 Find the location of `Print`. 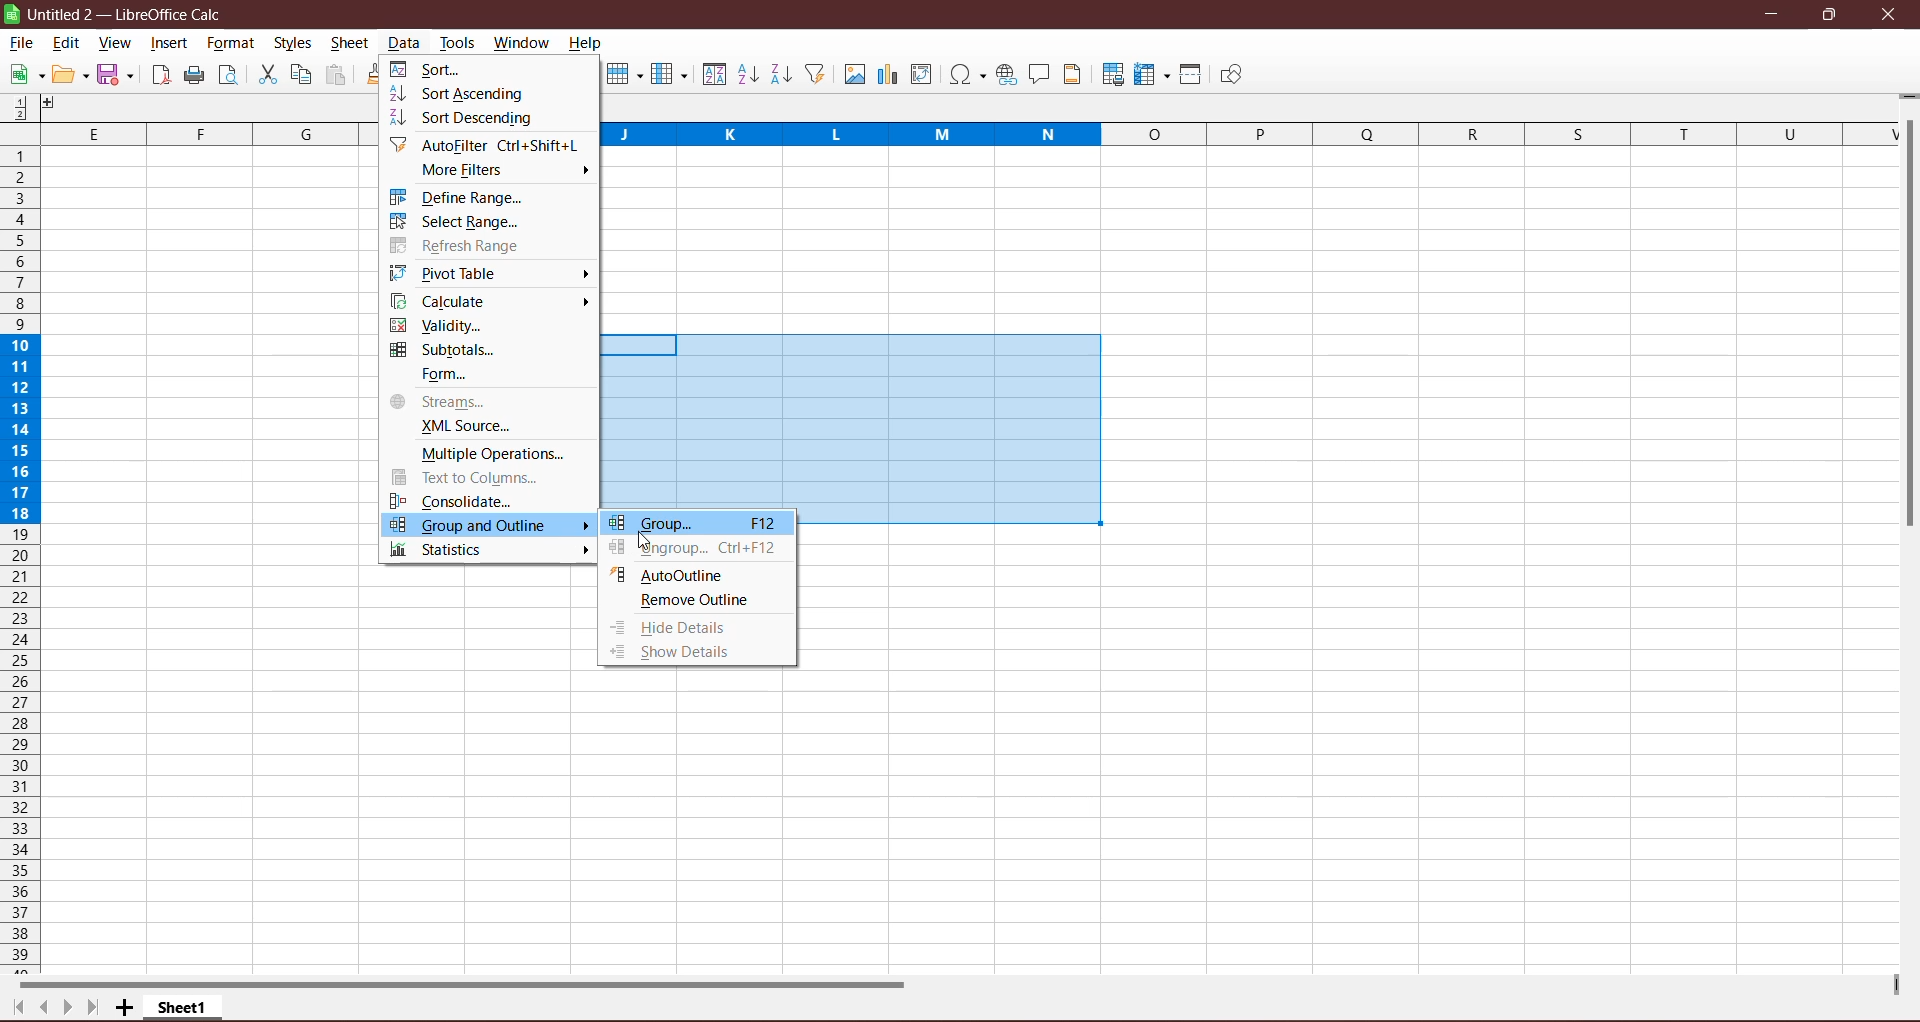

Print is located at coordinates (194, 76).